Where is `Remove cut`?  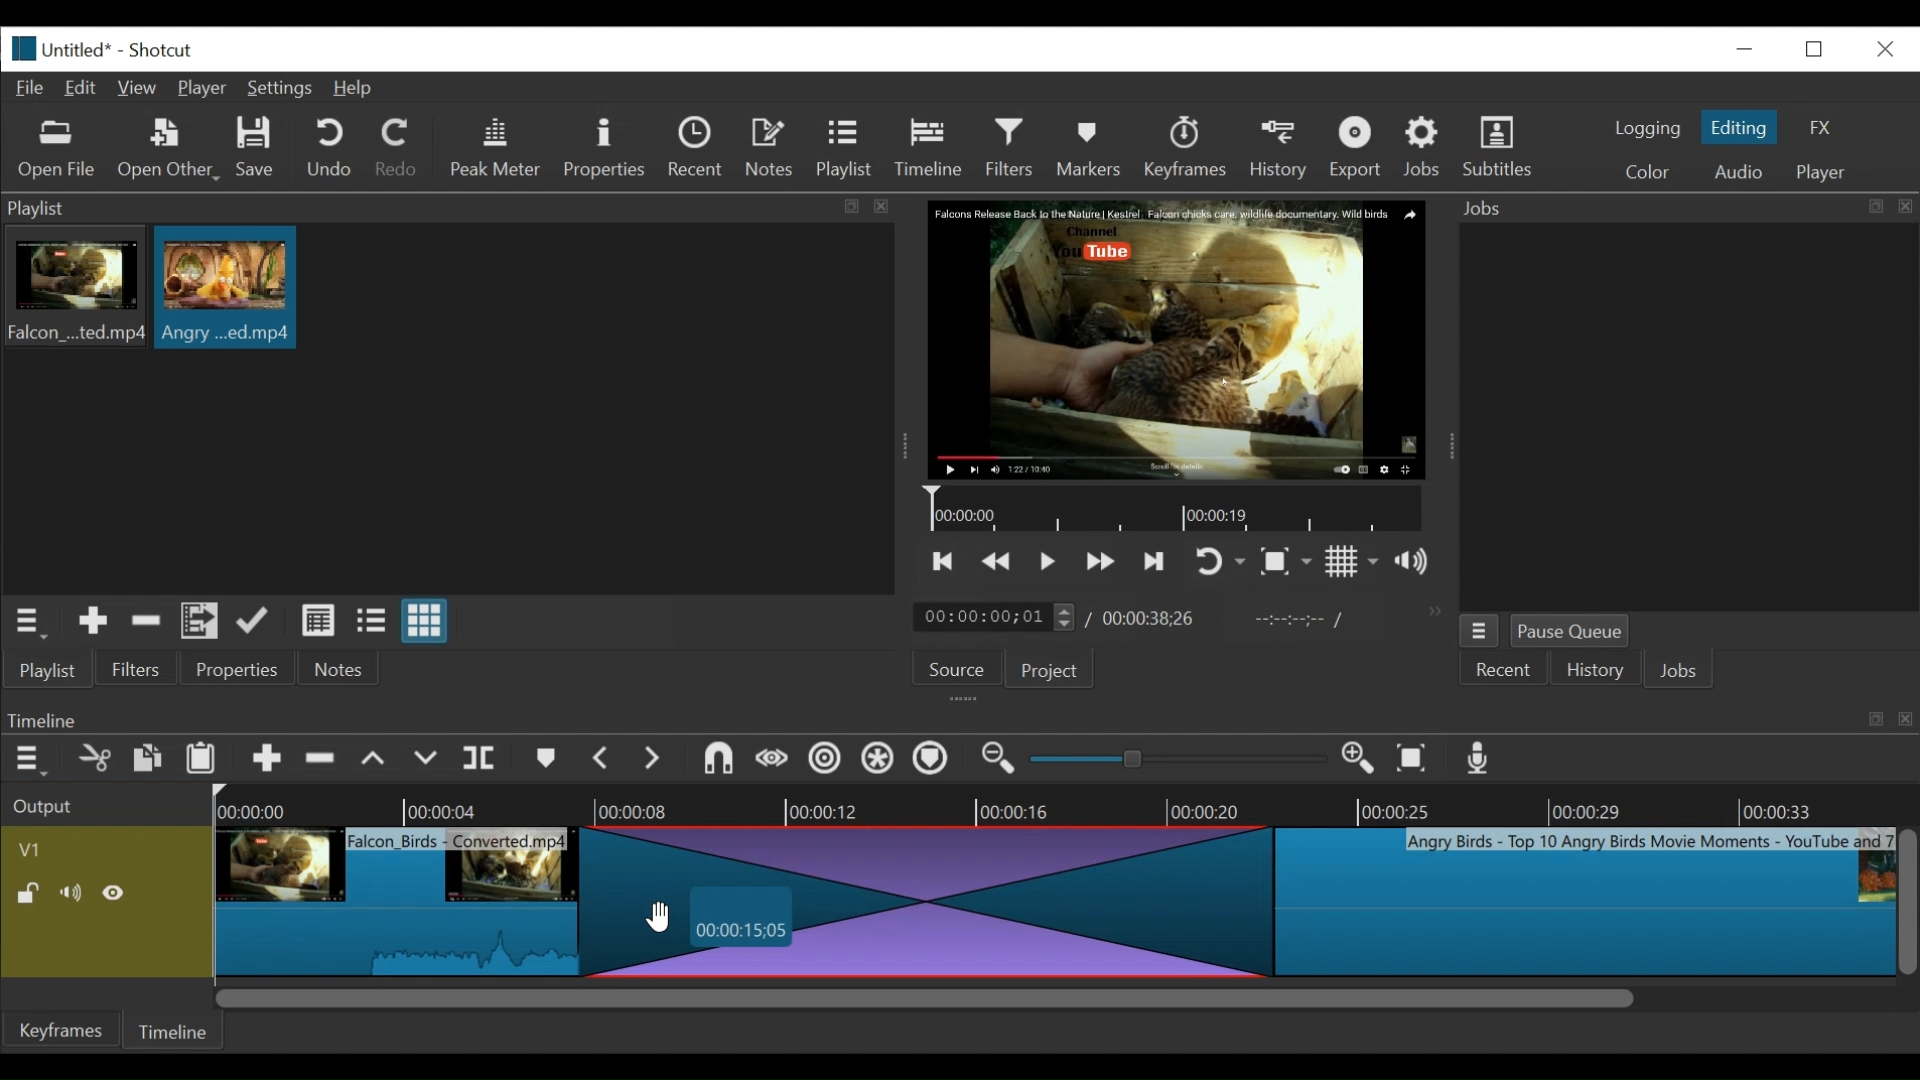
Remove cut is located at coordinates (323, 762).